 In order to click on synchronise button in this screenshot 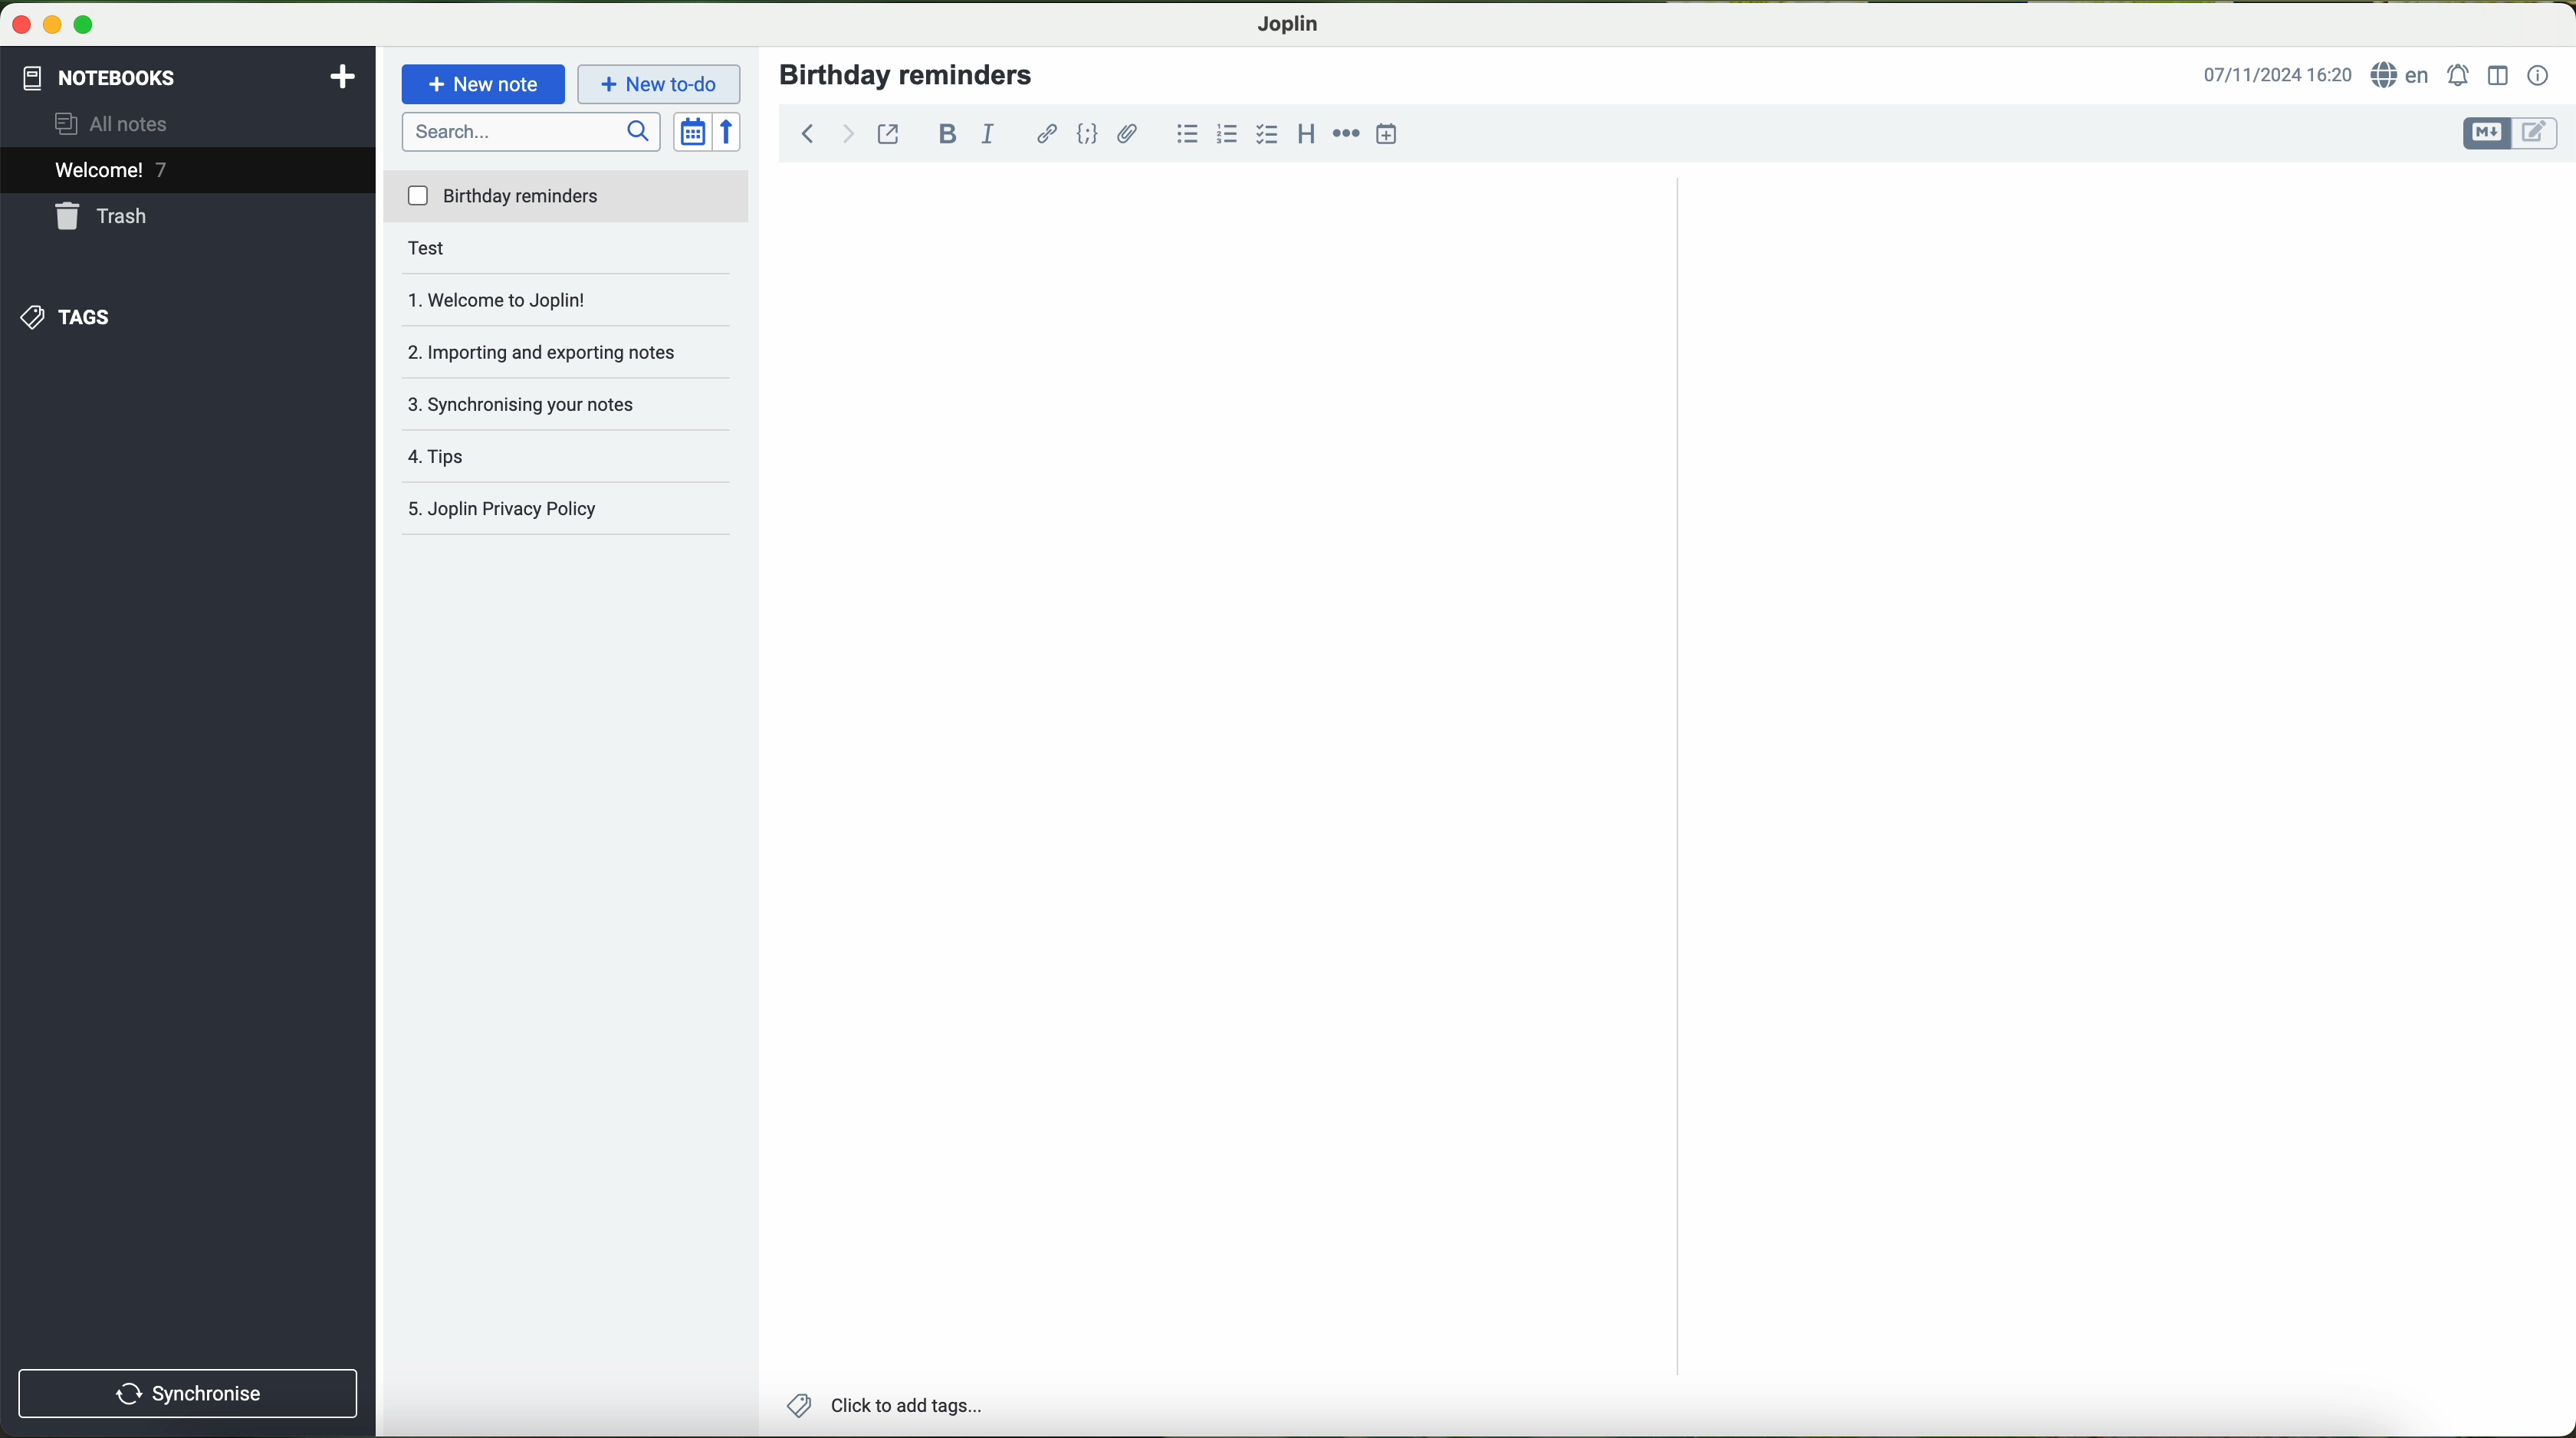, I will do `click(185, 1391)`.